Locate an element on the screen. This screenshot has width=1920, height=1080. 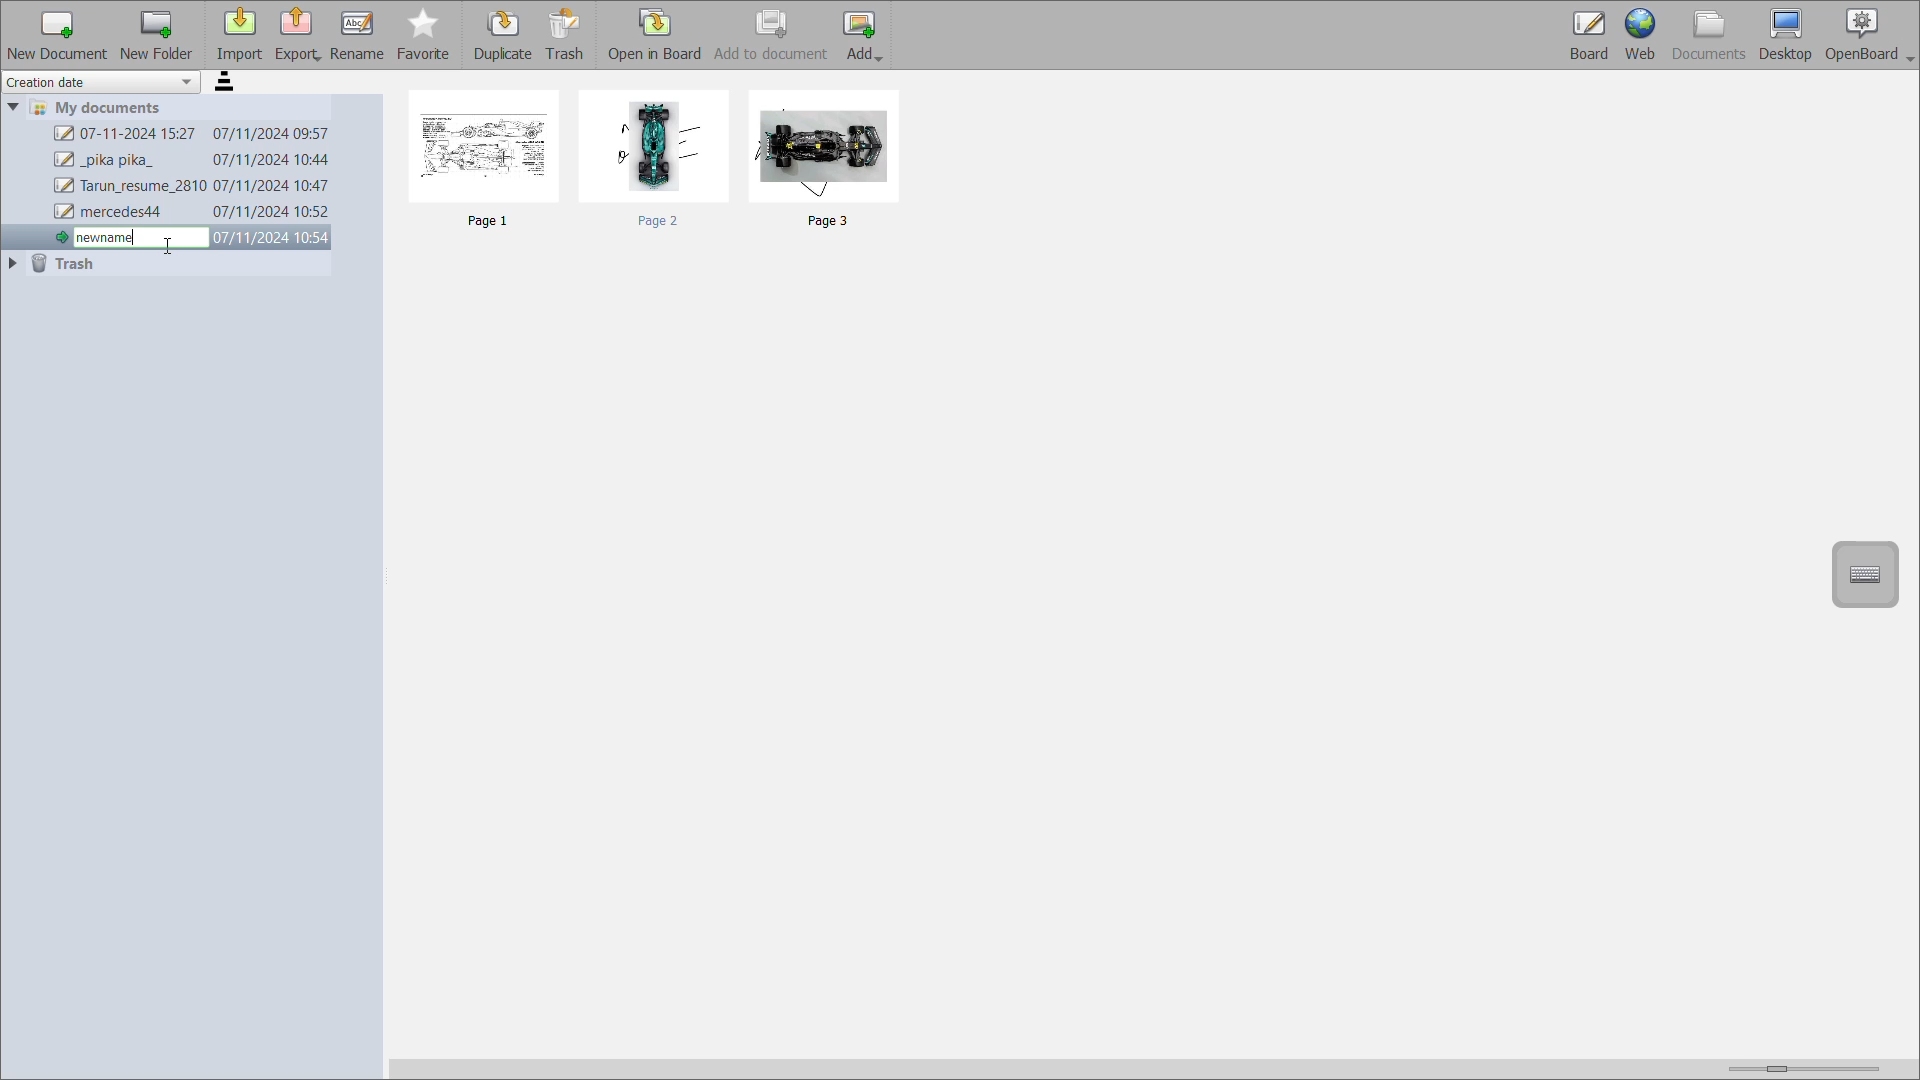
documents is located at coordinates (1707, 35).